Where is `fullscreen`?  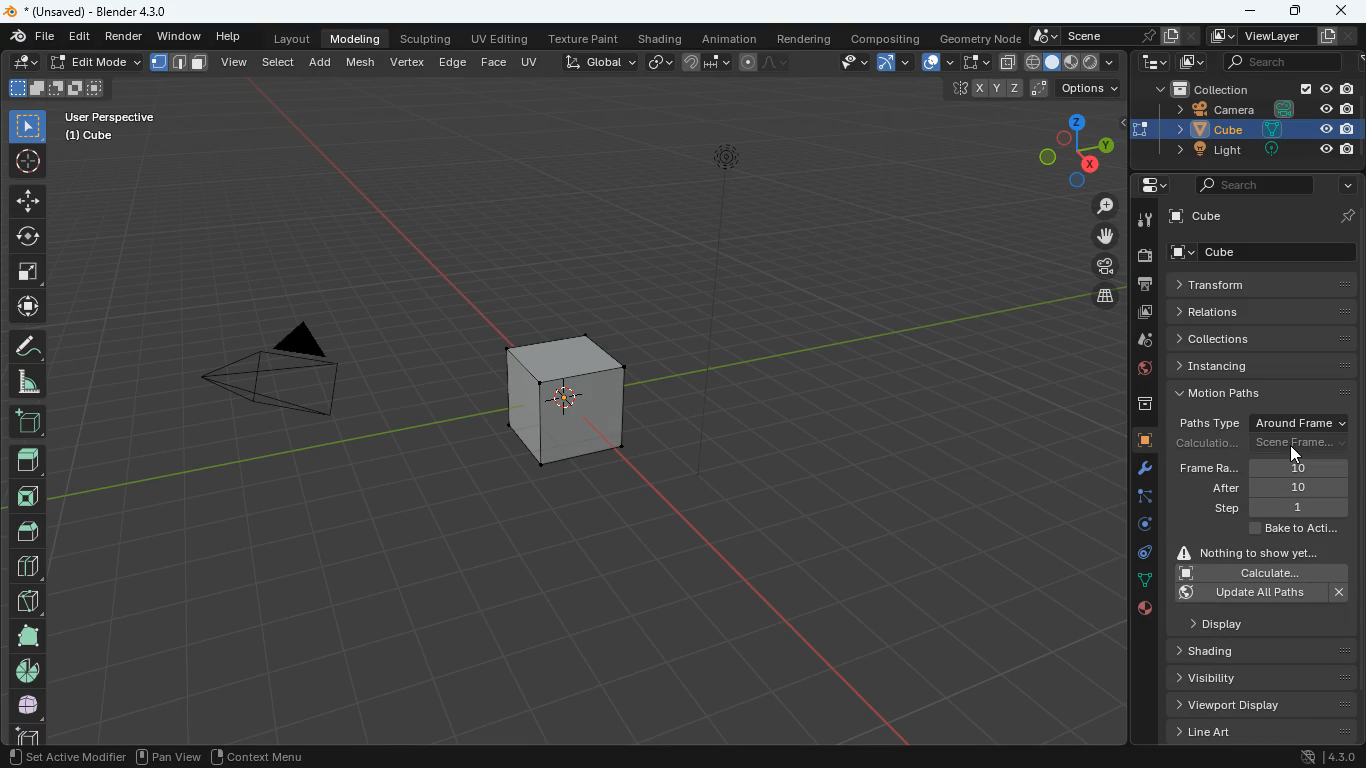 fullscreen is located at coordinates (28, 270).